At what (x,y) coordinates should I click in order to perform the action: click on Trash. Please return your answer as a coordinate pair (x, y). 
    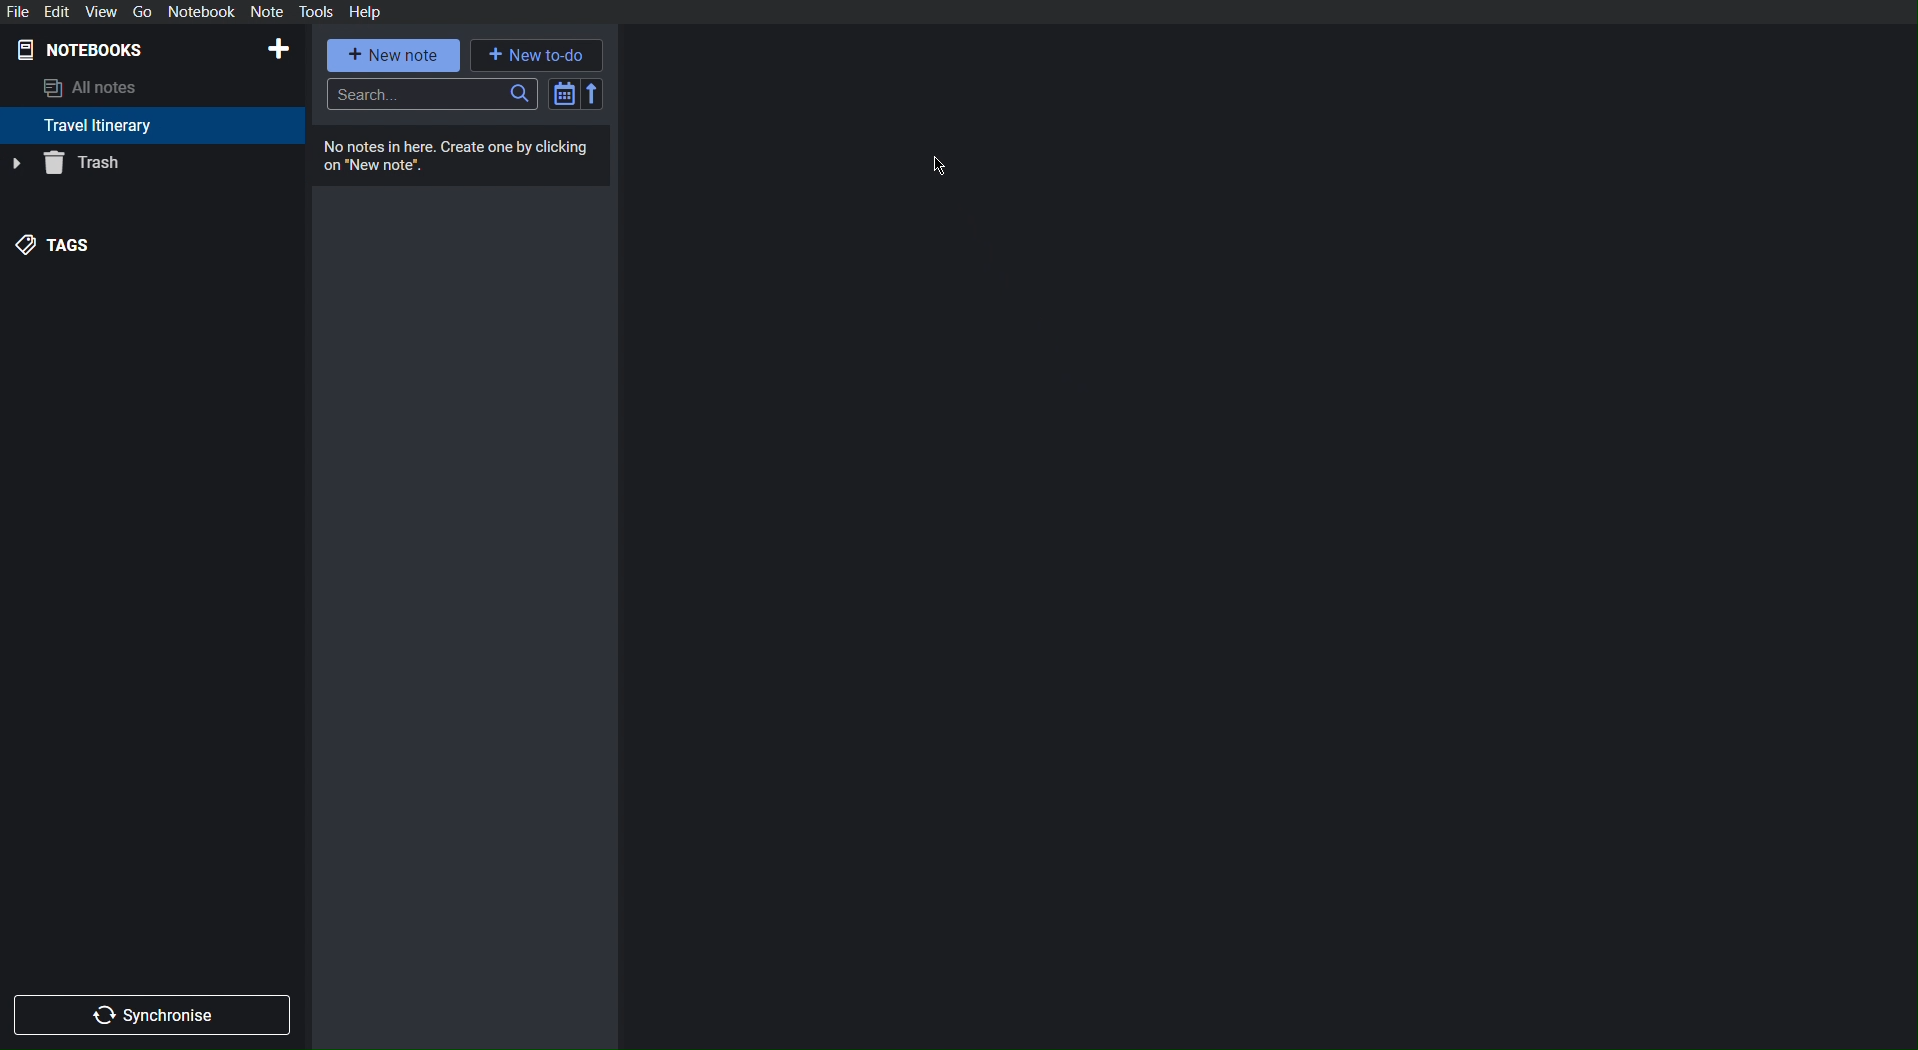
    Looking at the image, I should click on (88, 162).